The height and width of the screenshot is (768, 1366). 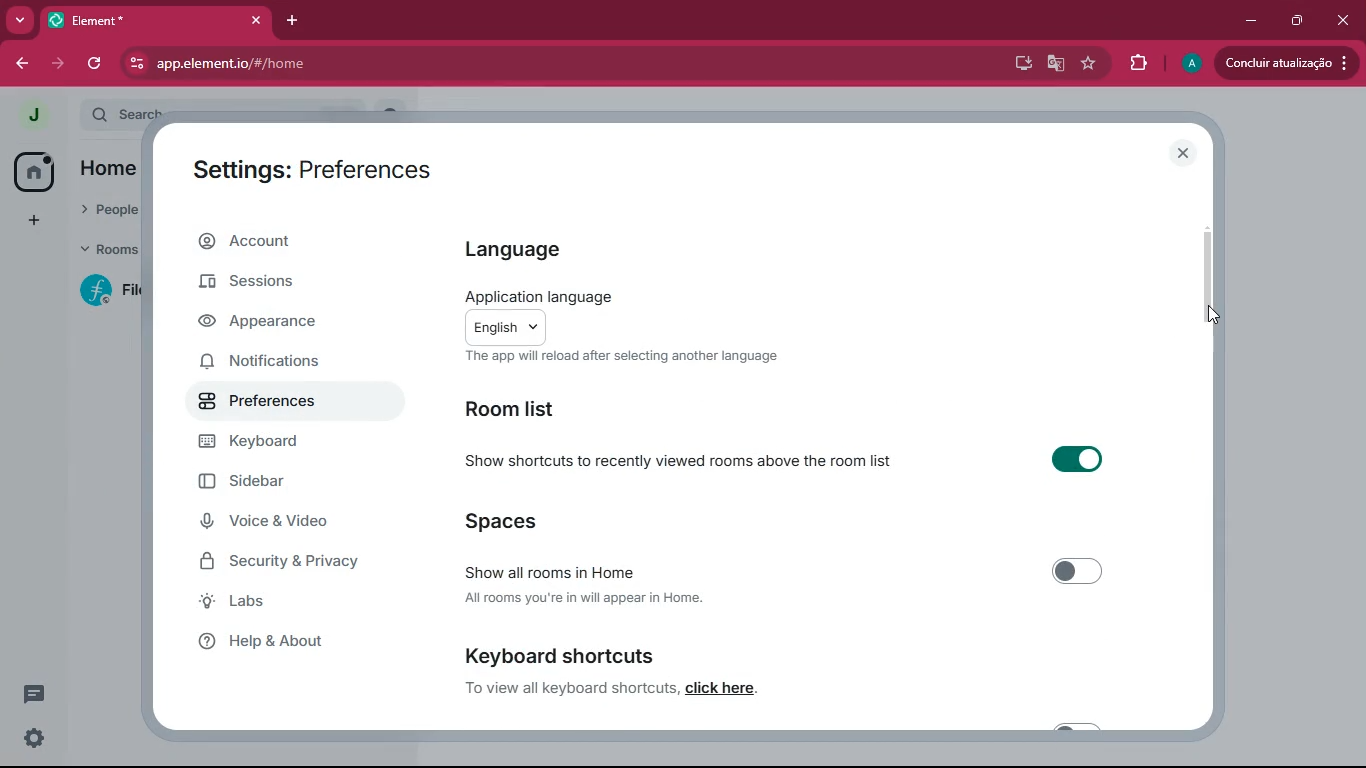 What do you see at coordinates (783, 569) in the screenshot?
I see `show all rooms in home` at bounding box center [783, 569].